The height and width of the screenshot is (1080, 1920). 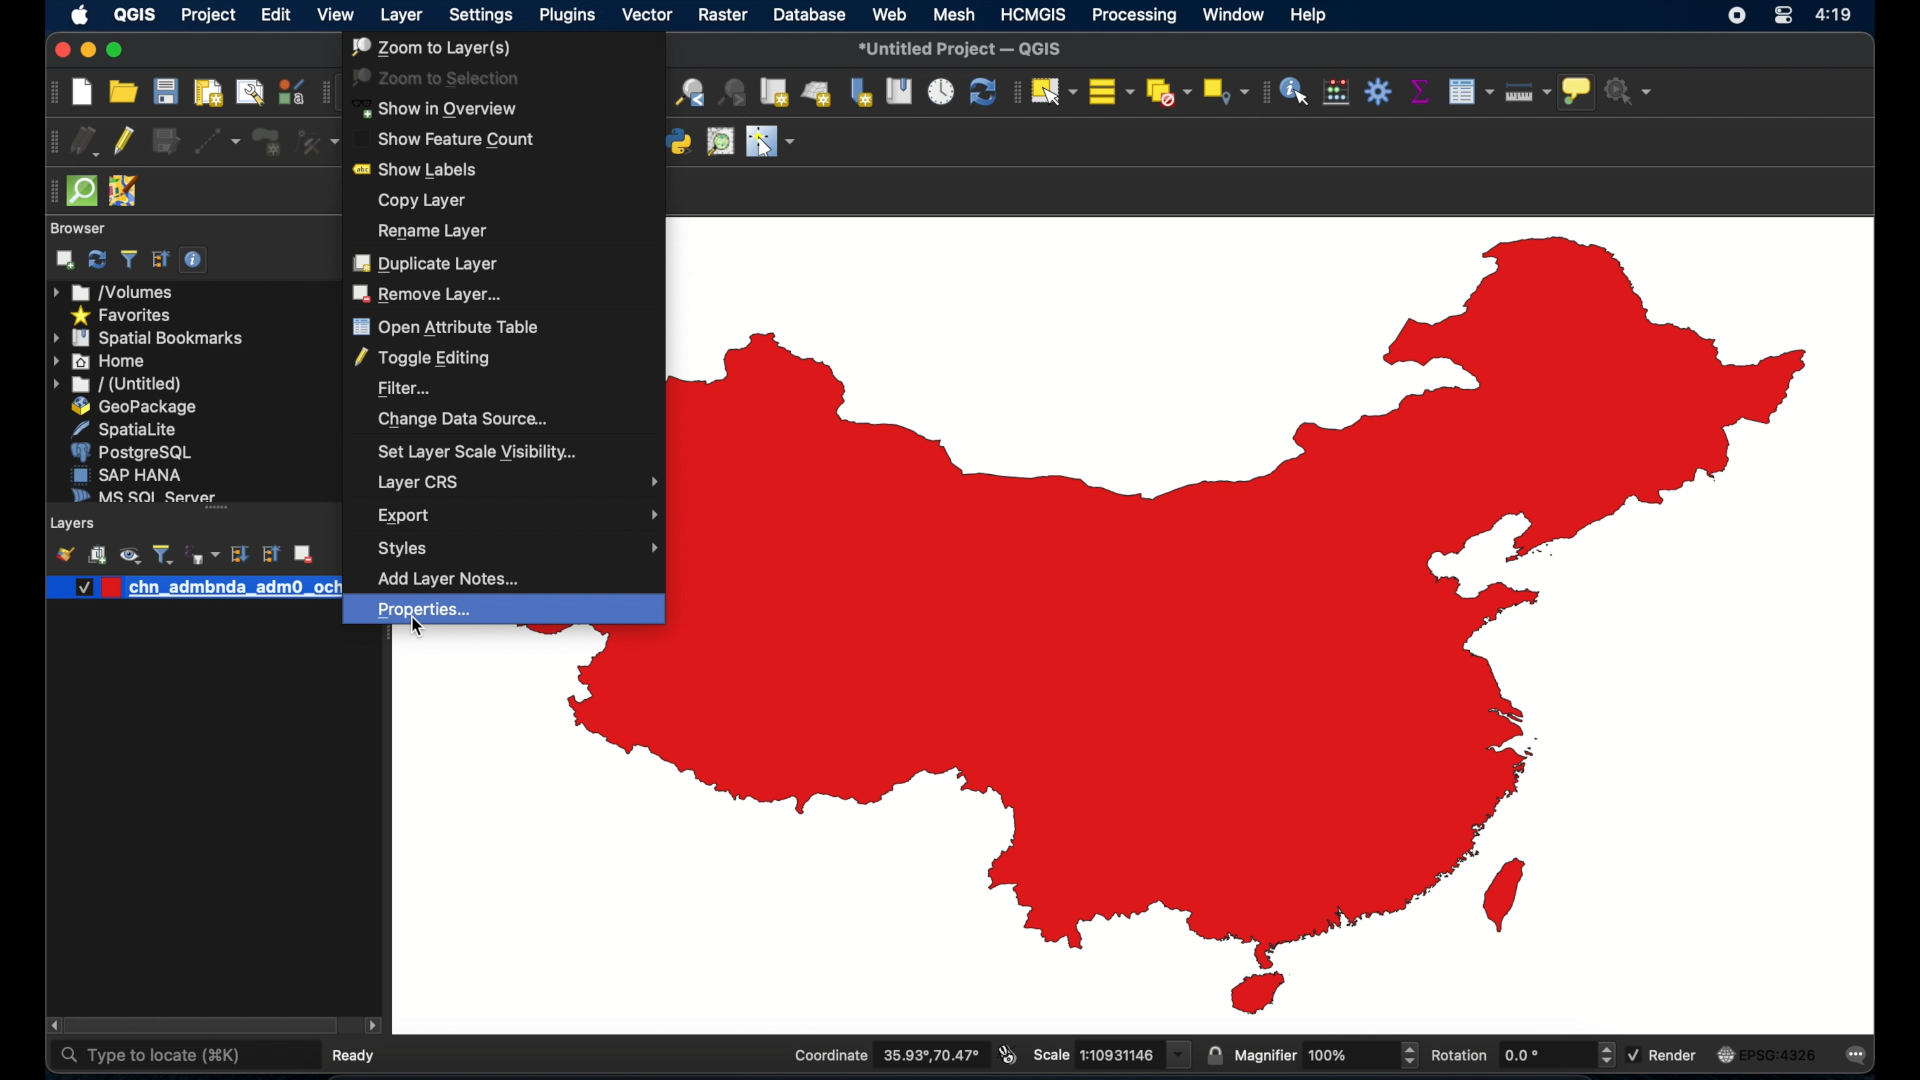 What do you see at coordinates (290, 92) in the screenshot?
I see `style manager` at bounding box center [290, 92].